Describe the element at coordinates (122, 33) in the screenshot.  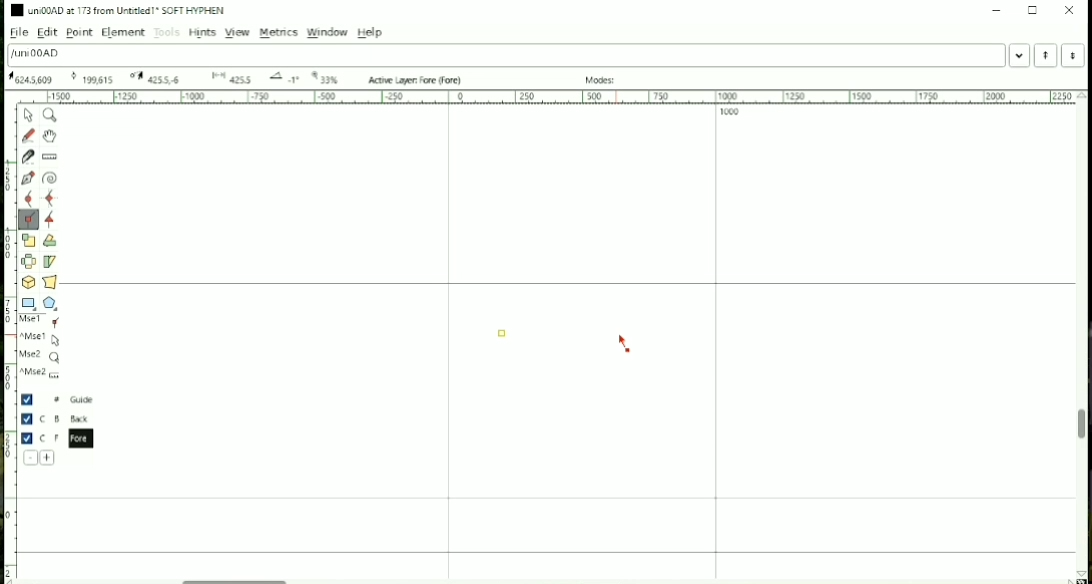
I see `Element` at that location.